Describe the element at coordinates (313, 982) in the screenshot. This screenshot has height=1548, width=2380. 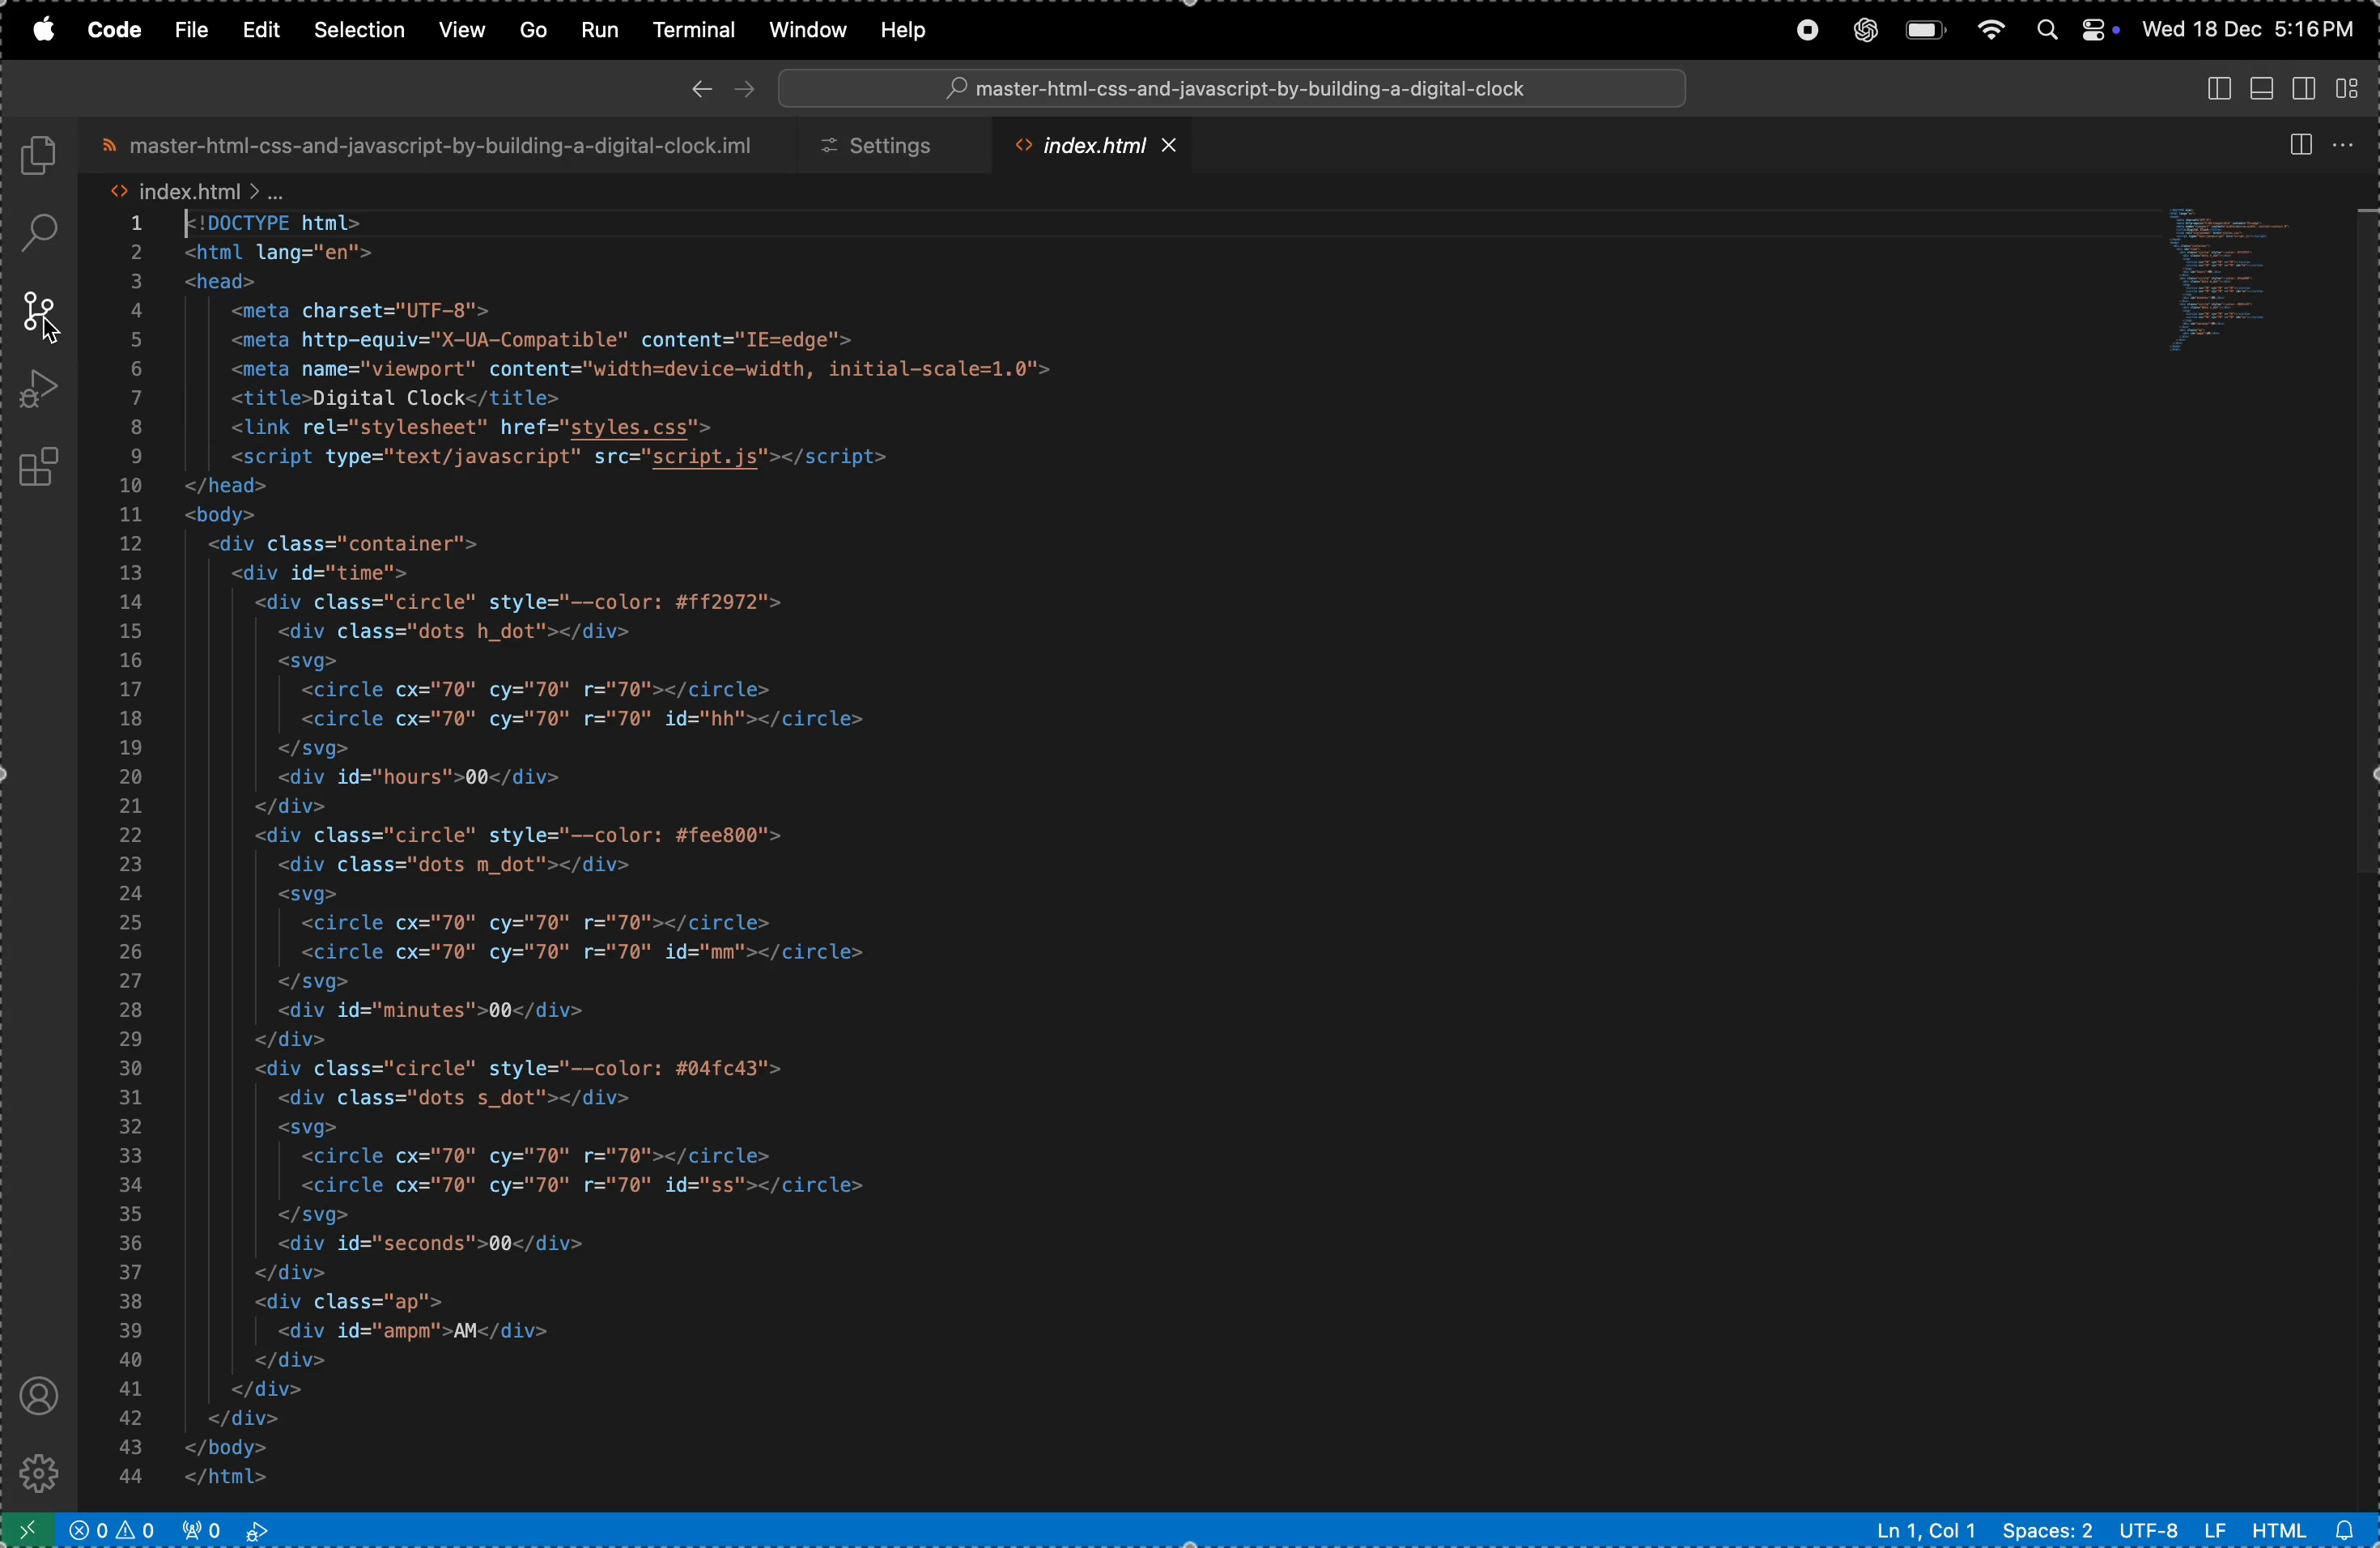
I see `</svg>` at that location.